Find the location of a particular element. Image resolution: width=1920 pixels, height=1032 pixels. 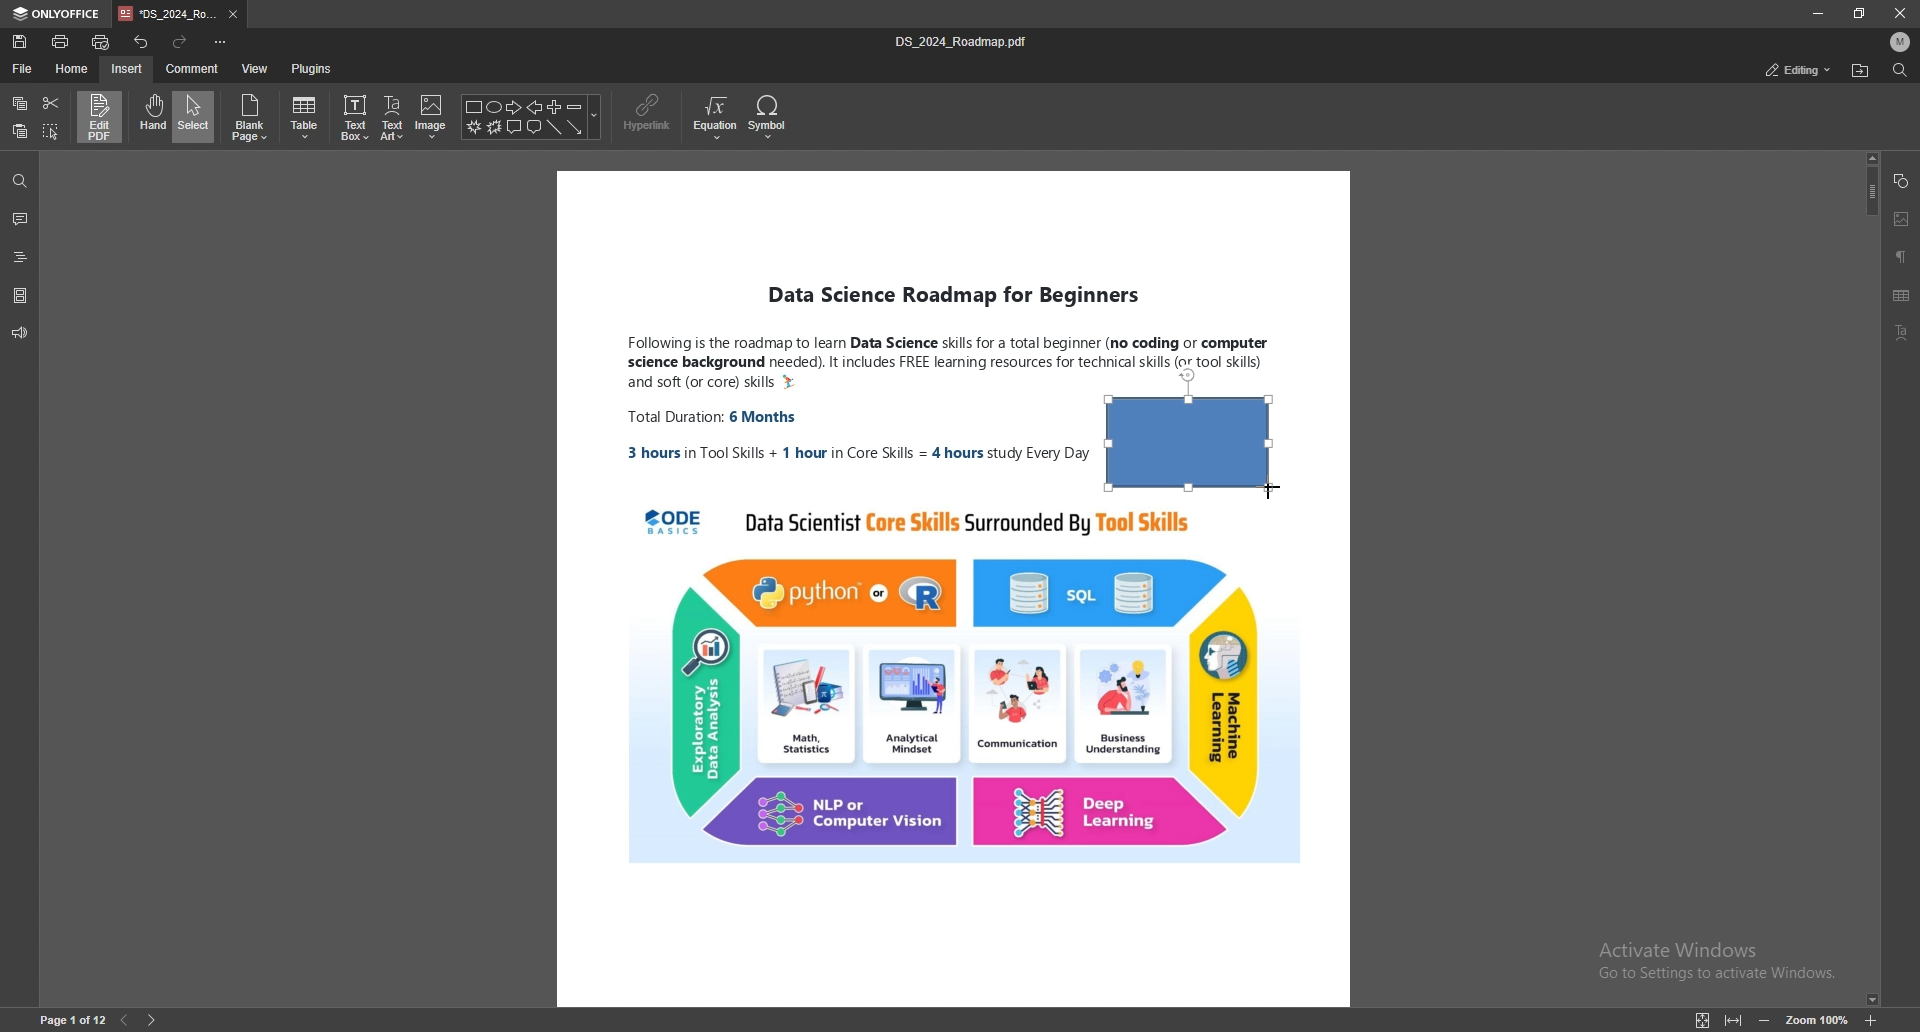

find is located at coordinates (1898, 70).